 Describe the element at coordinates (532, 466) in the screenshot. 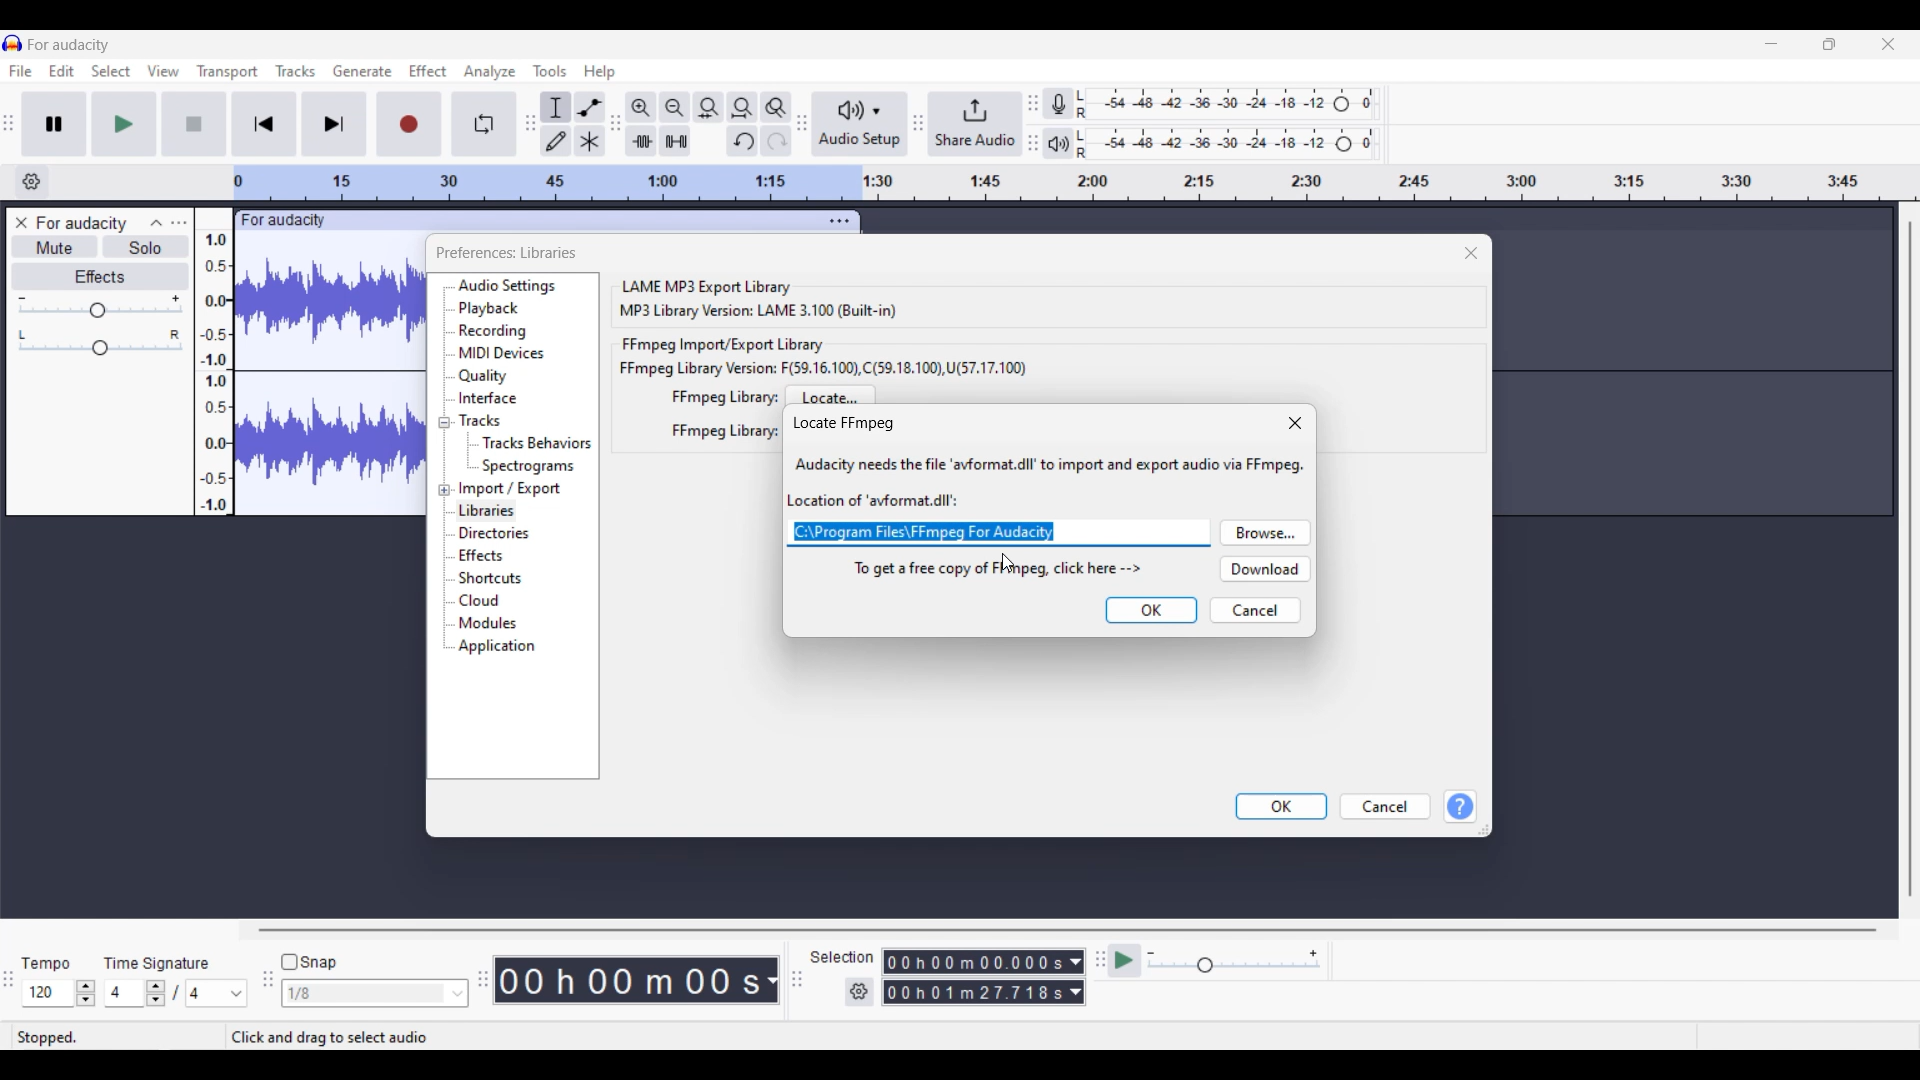

I see `Spectrograms` at that location.